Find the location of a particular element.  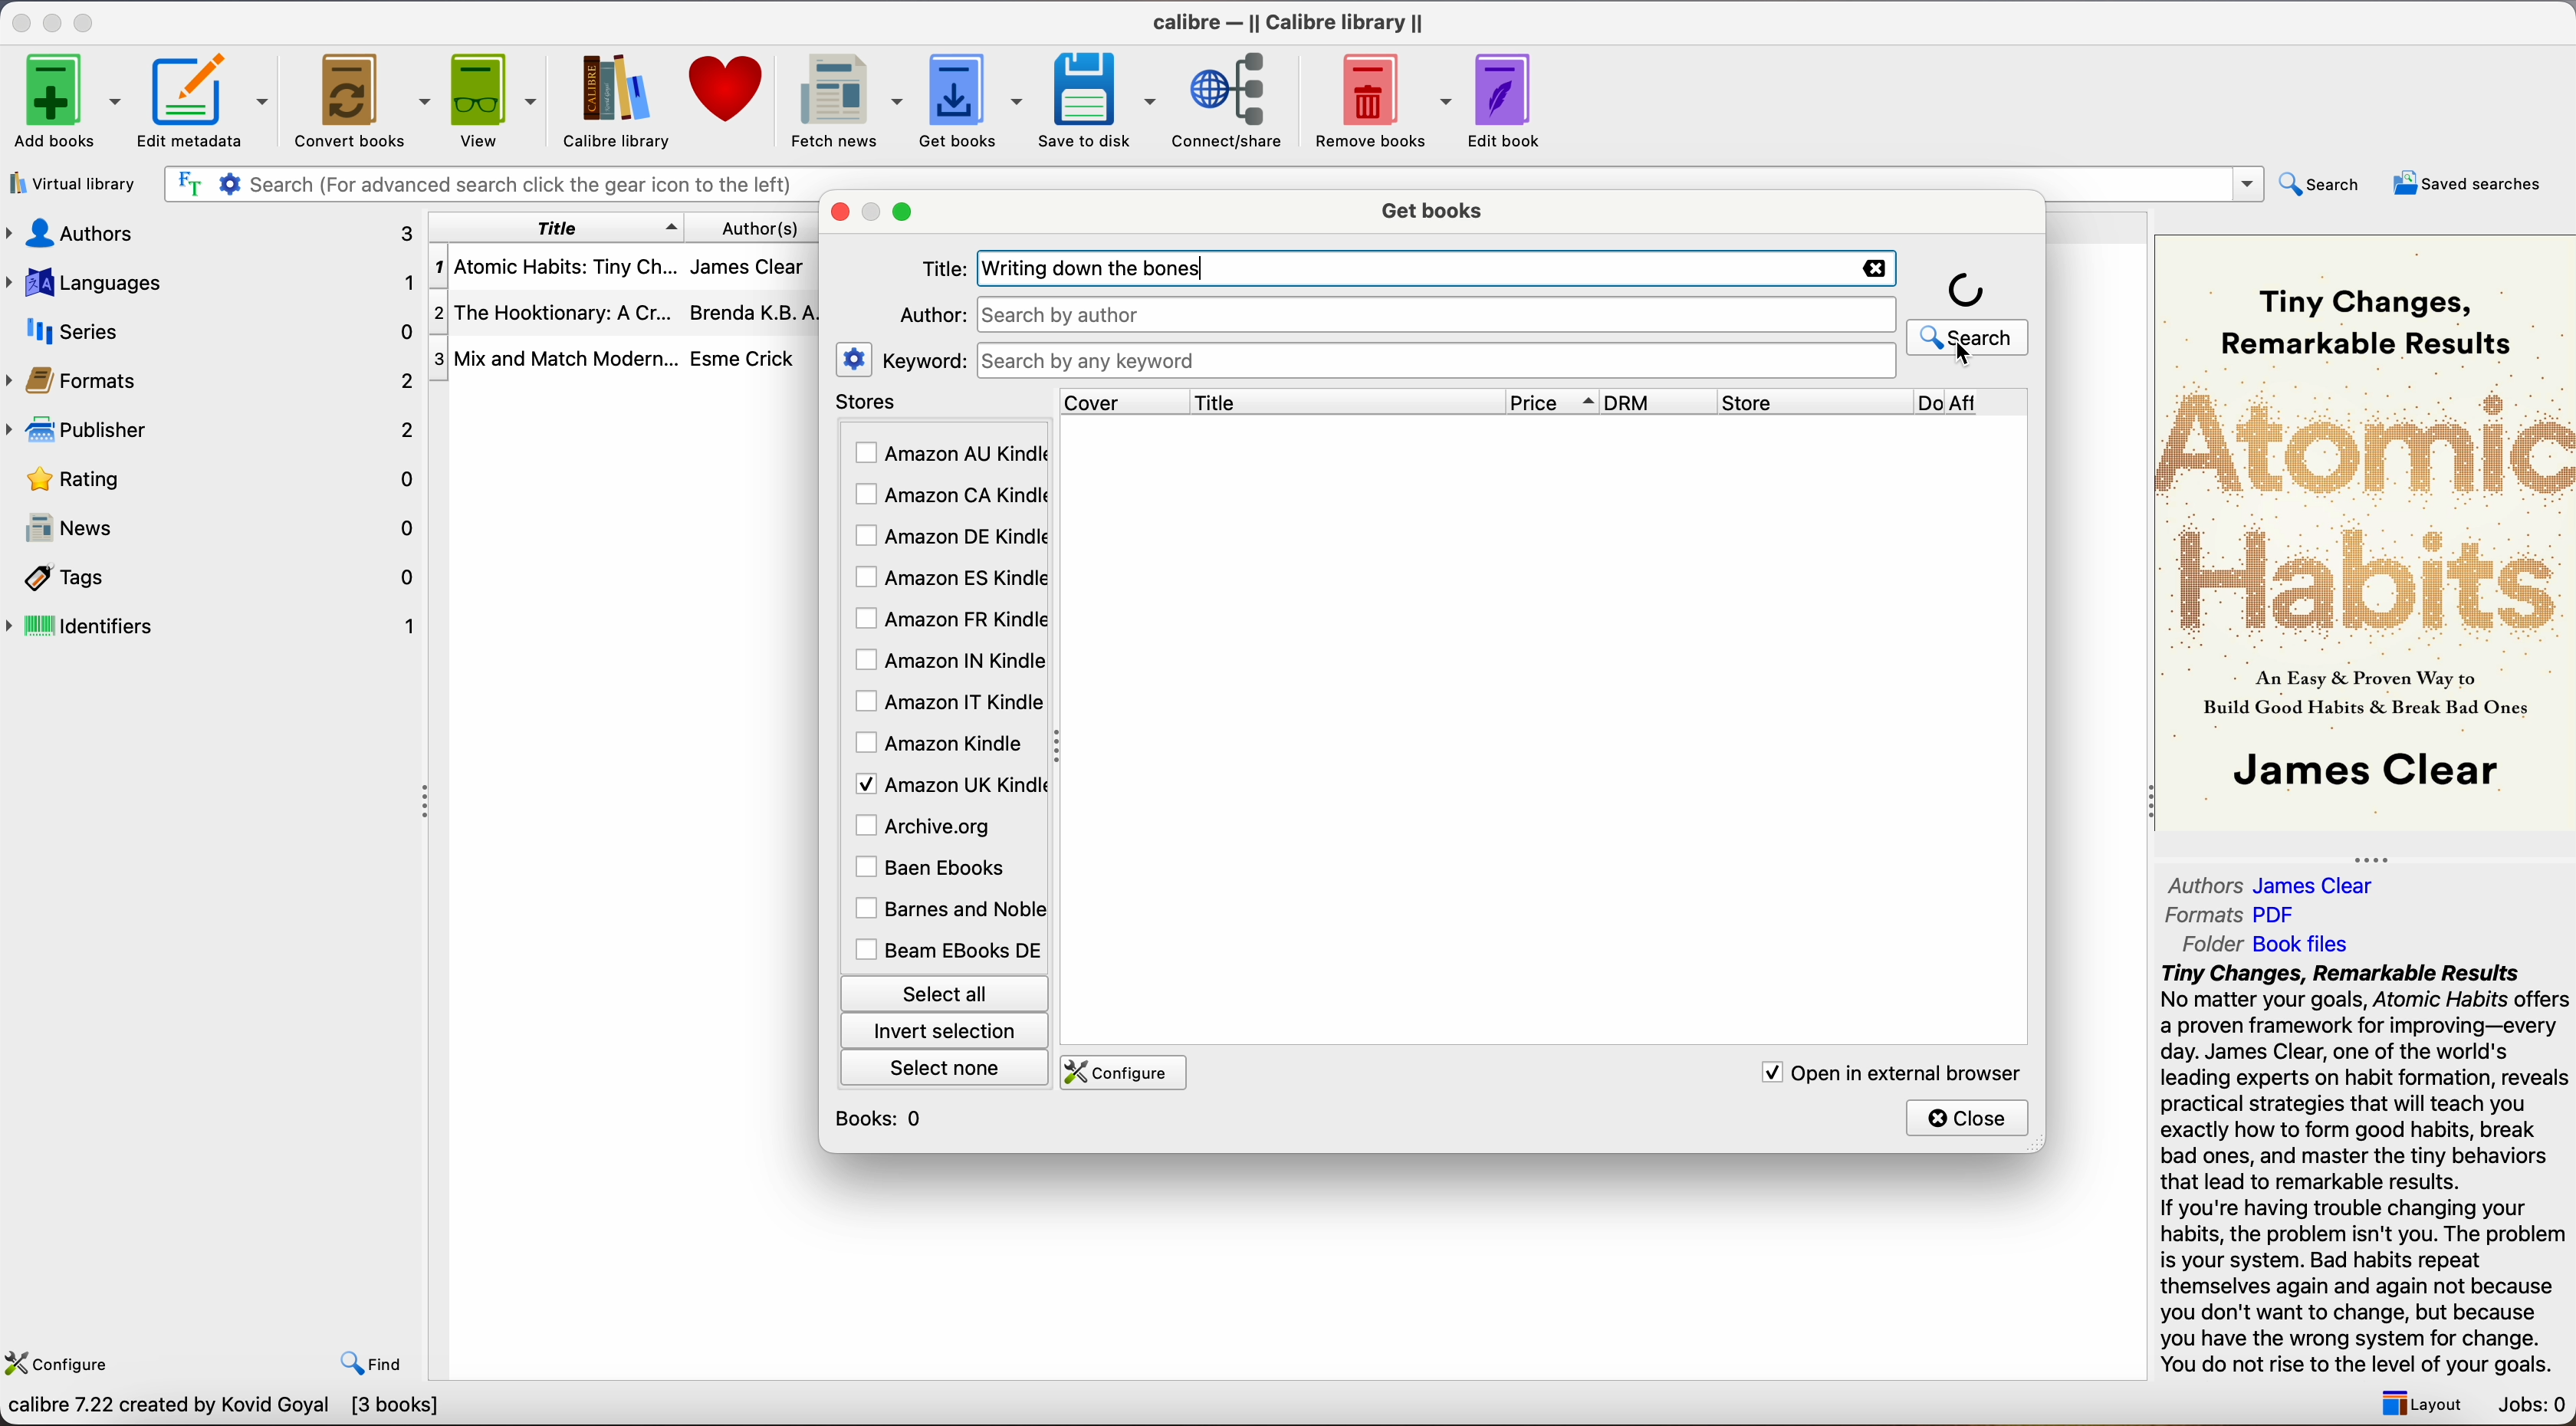

languages is located at coordinates (209, 281).